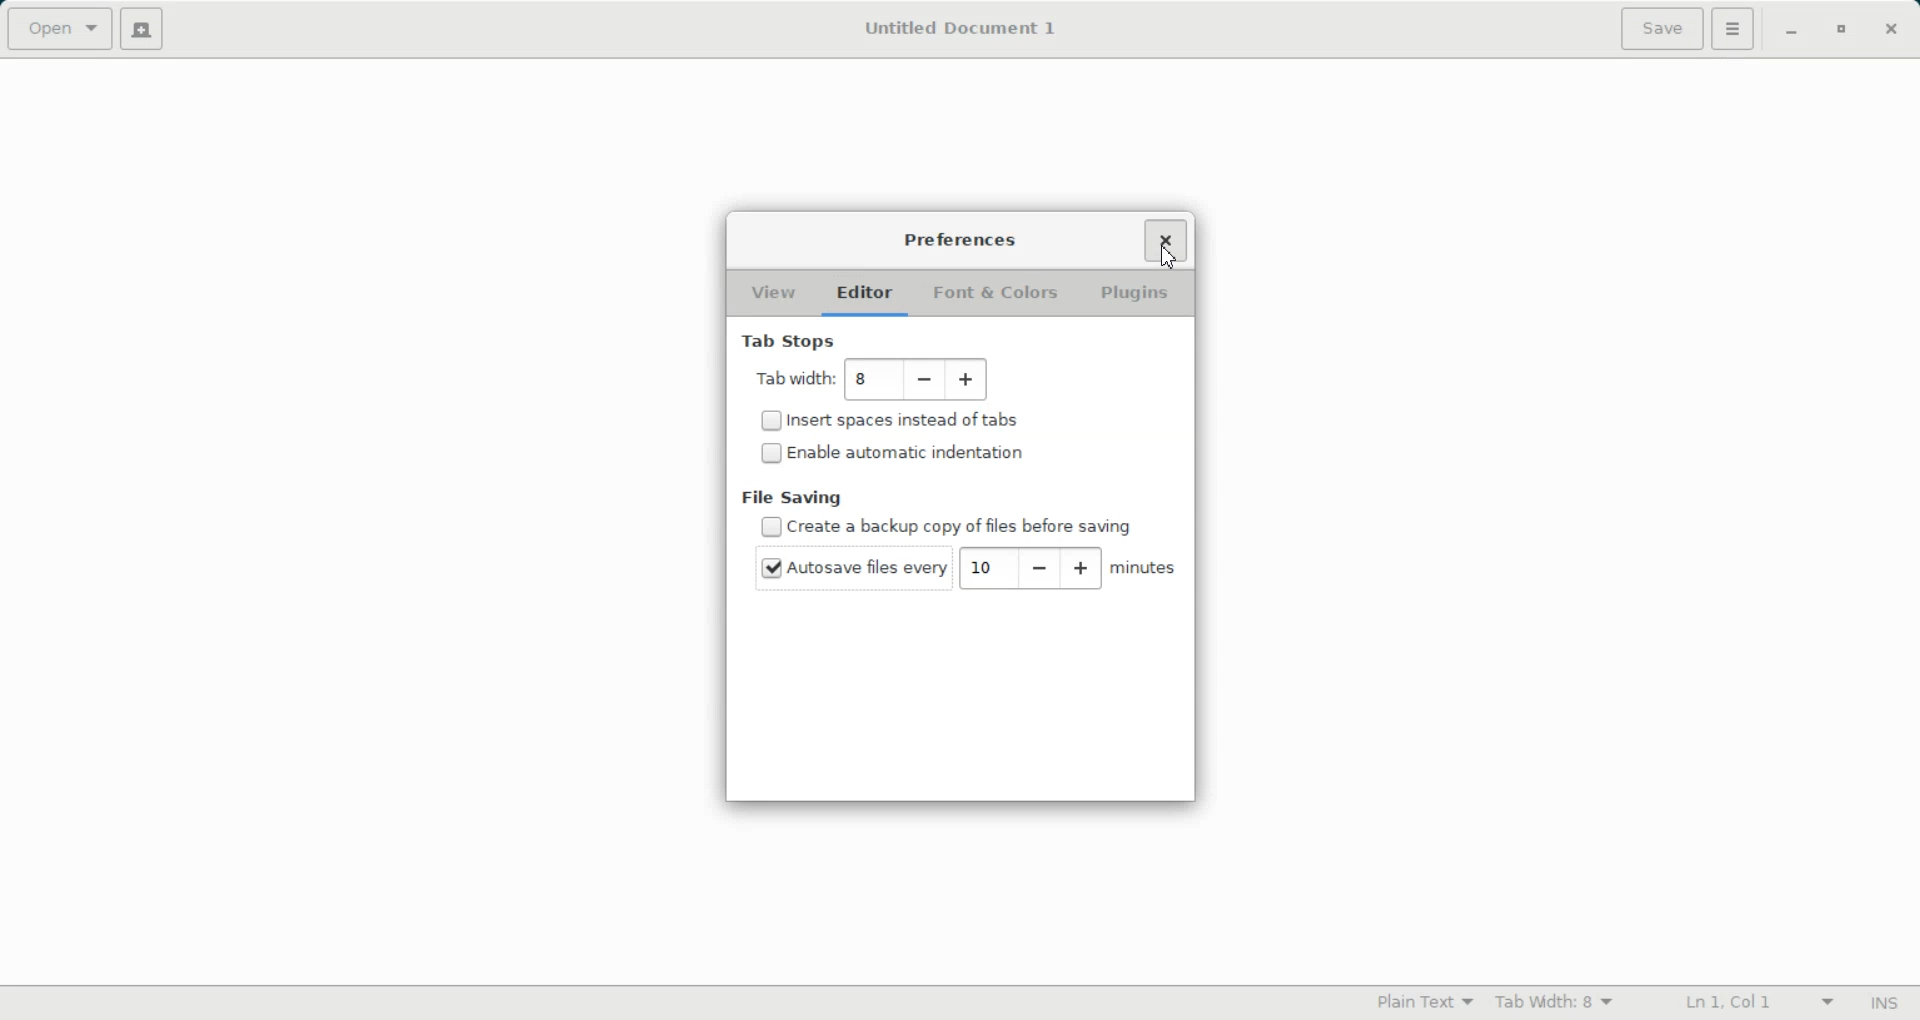 The image size is (1920, 1020). I want to click on Minimize, so click(1791, 31).